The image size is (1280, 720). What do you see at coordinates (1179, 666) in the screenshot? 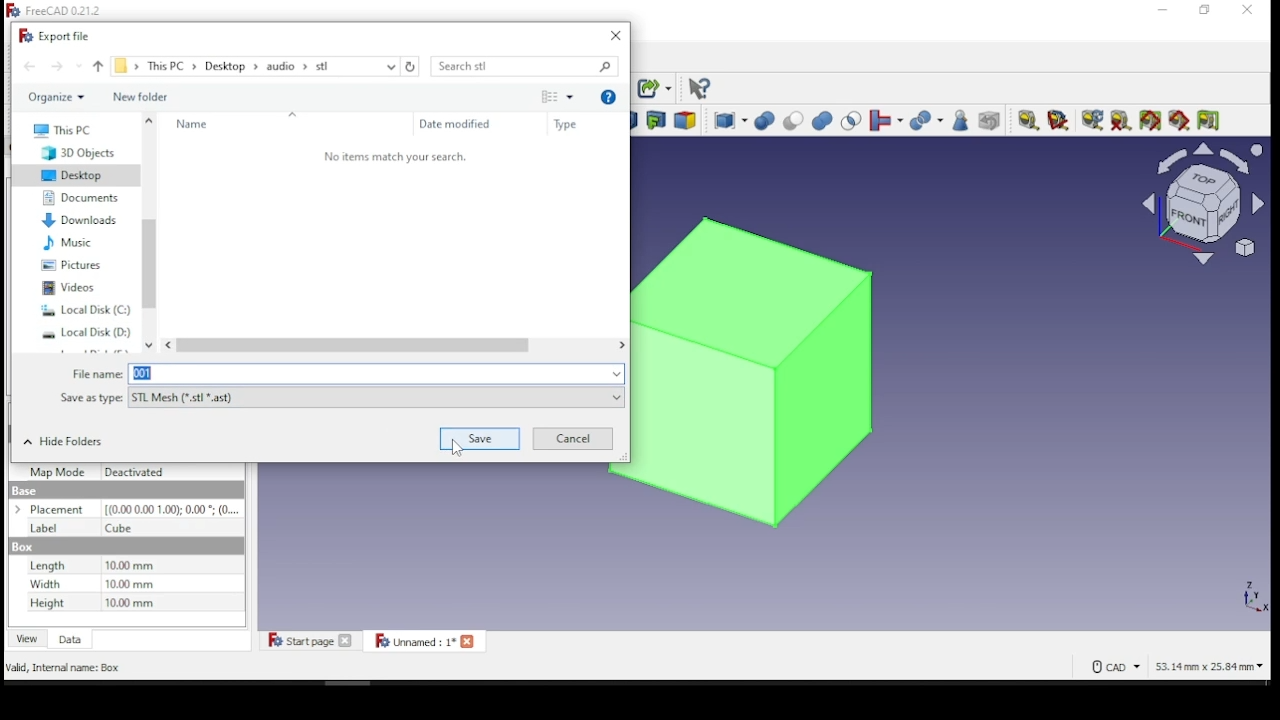
I see `CAD 53.14 mm x 25.84 mm` at bounding box center [1179, 666].